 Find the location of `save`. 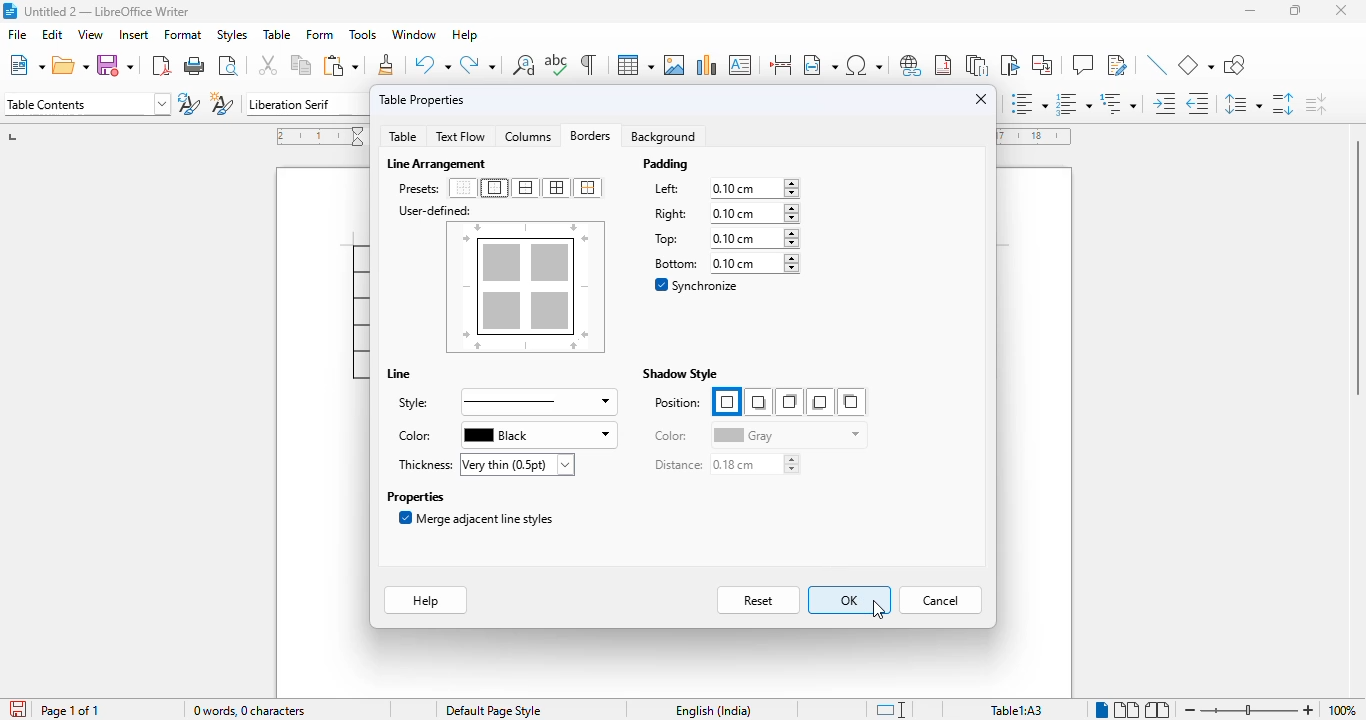

save is located at coordinates (115, 64).